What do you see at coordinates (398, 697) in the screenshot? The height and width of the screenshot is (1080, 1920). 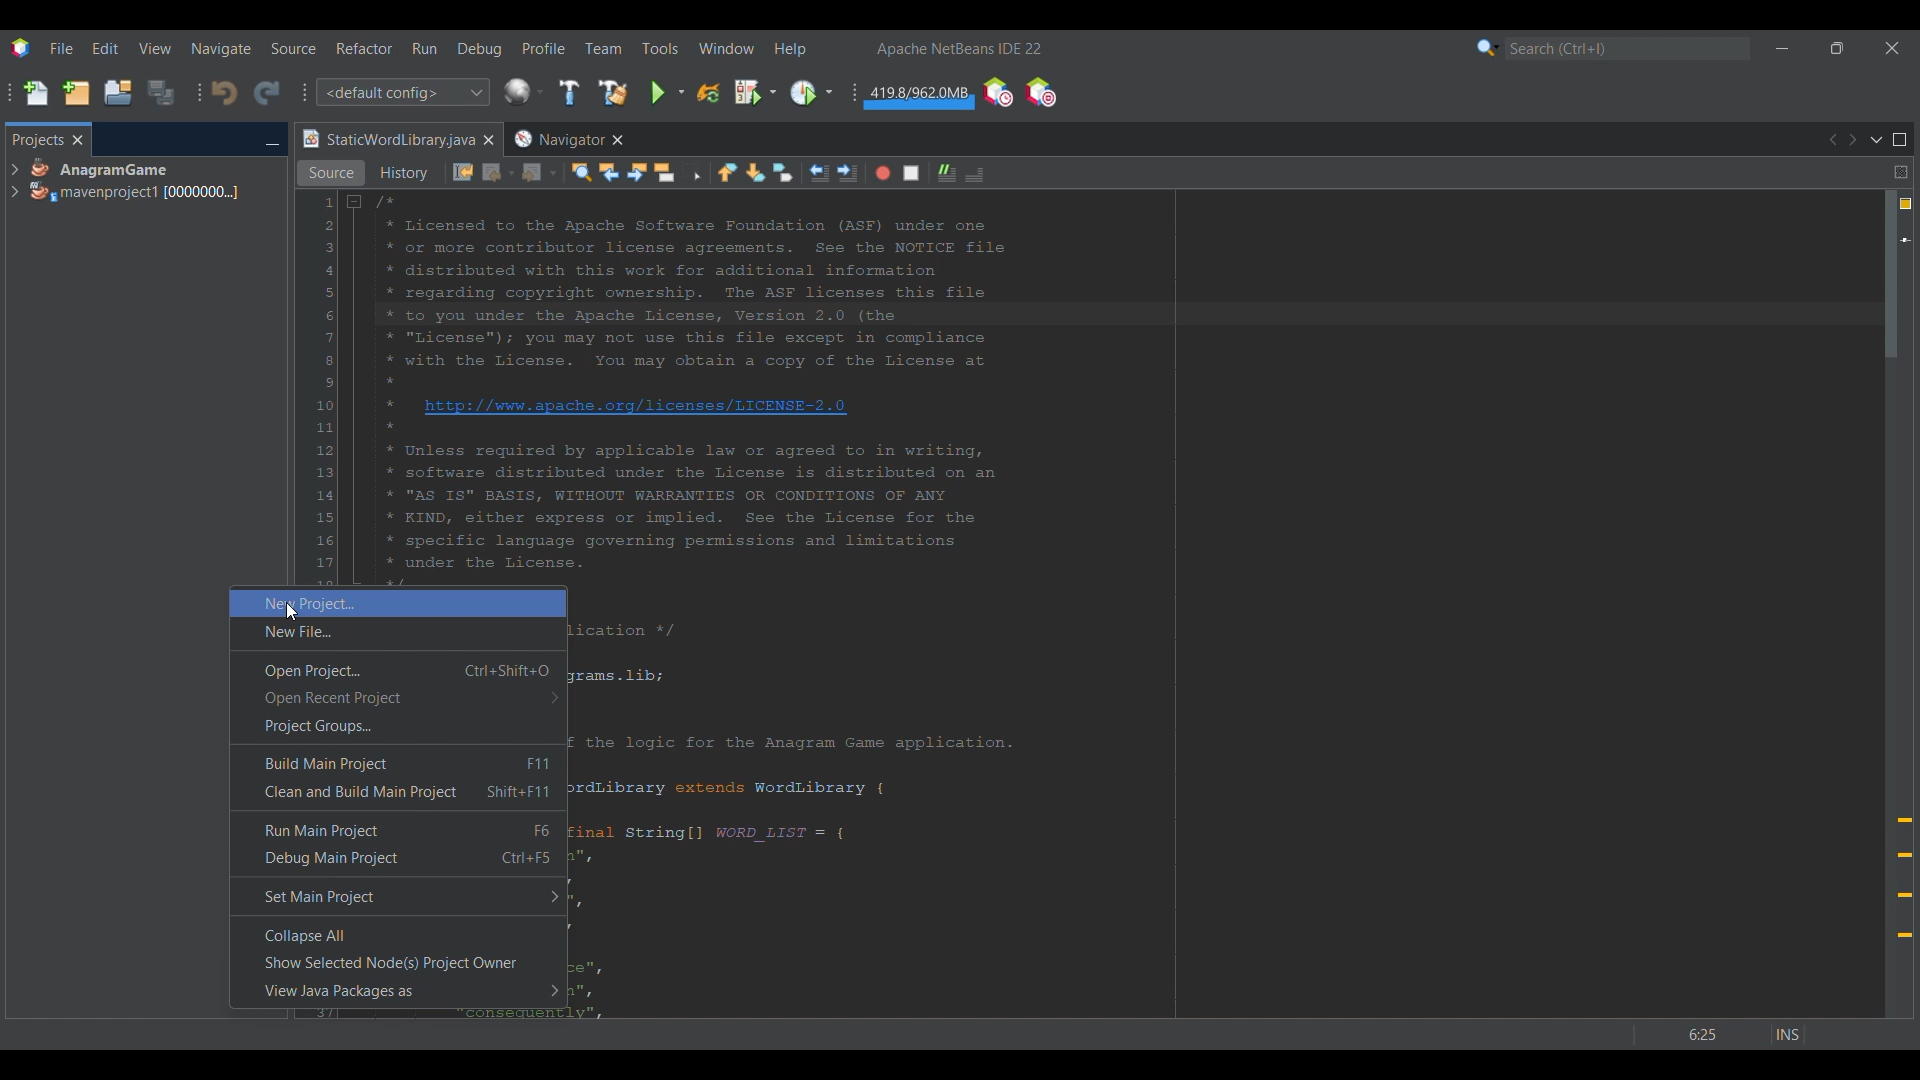 I see `Open recent project options` at bounding box center [398, 697].